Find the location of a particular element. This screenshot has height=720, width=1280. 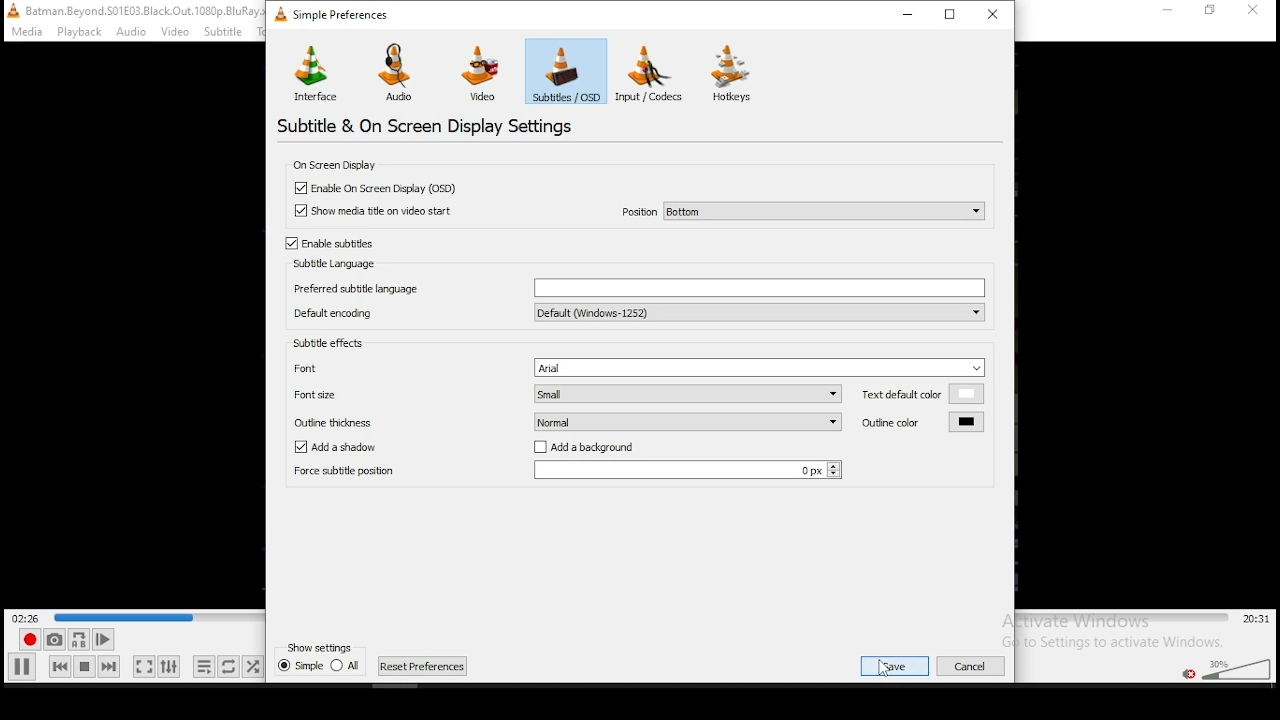

subtitle language is located at coordinates (331, 264).